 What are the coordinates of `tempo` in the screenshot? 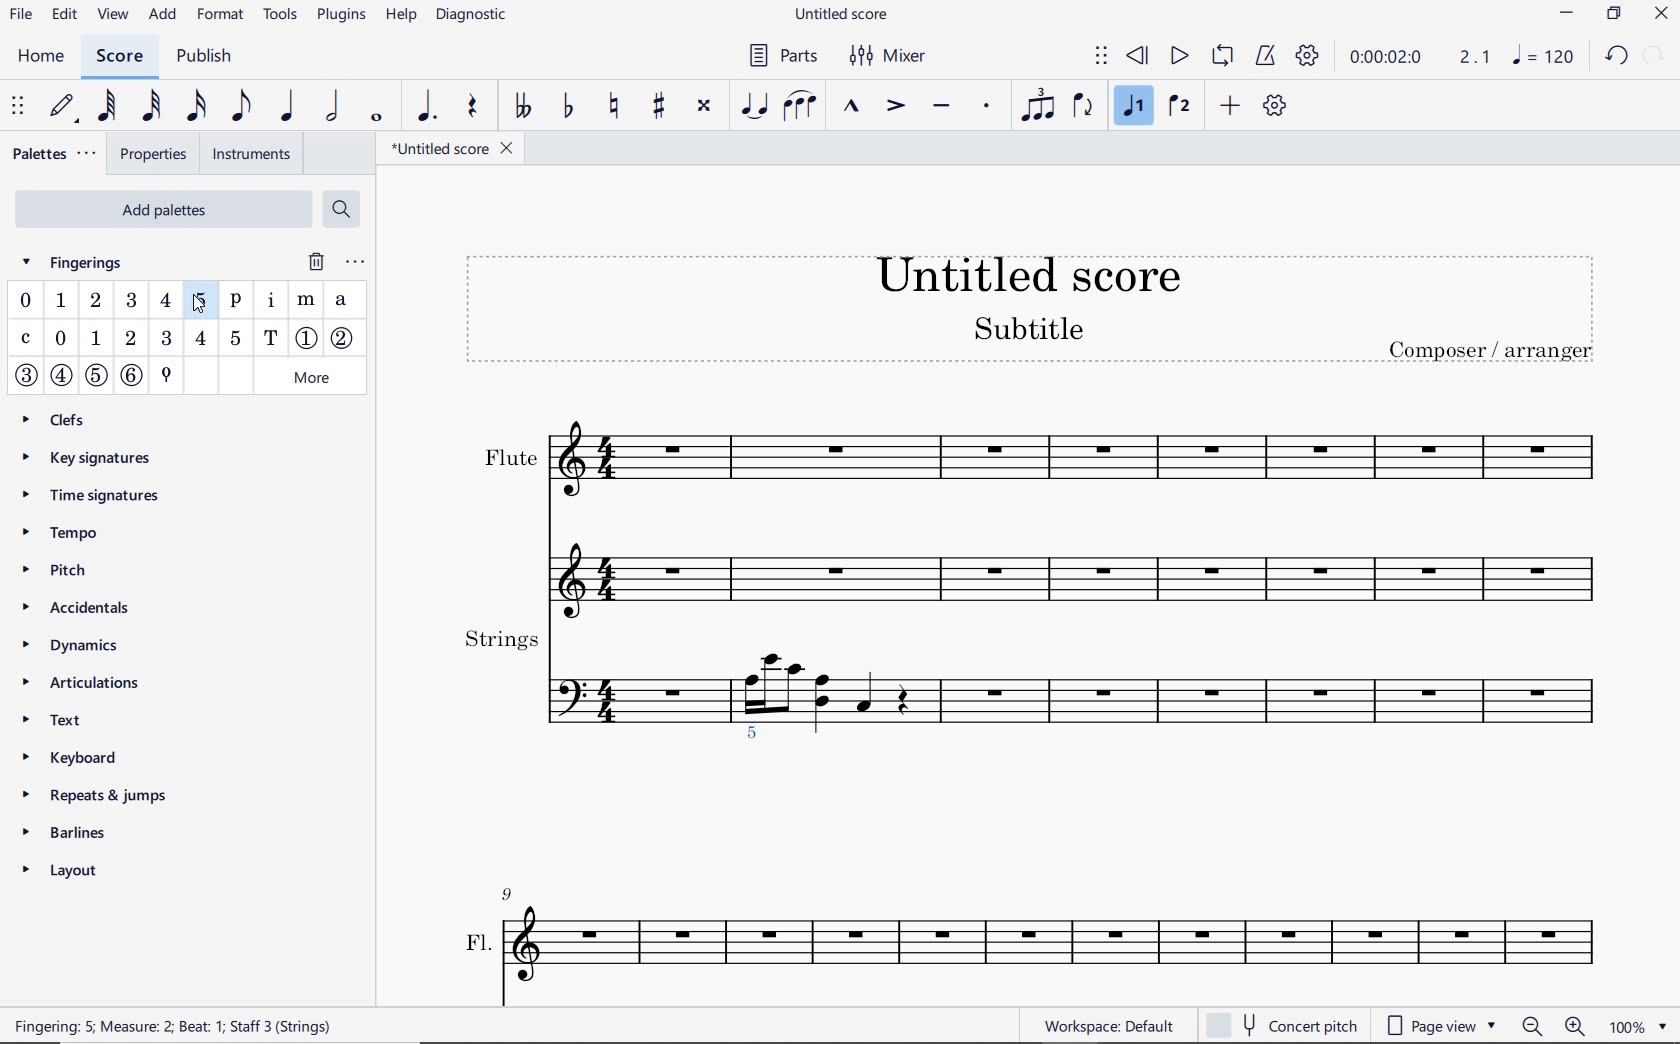 It's located at (64, 534).